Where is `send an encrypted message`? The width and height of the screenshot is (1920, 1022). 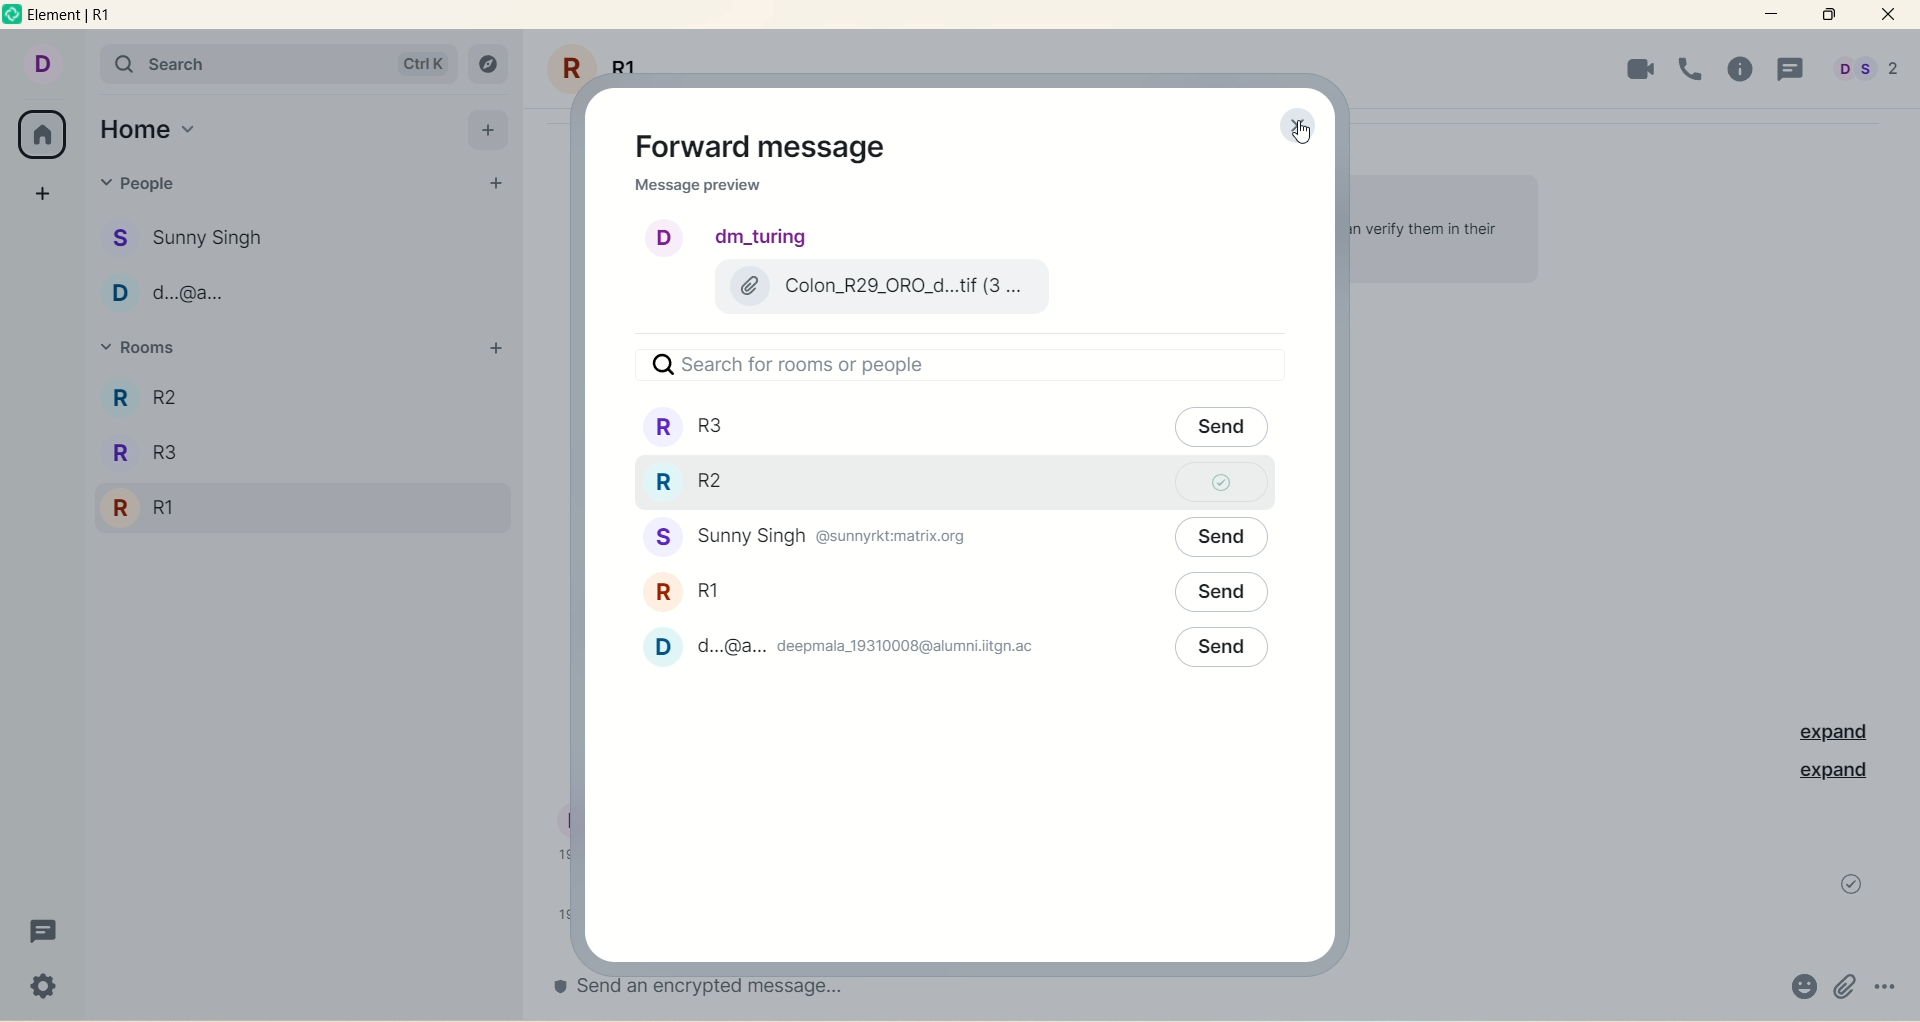 send an encrypted message is located at coordinates (735, 986).